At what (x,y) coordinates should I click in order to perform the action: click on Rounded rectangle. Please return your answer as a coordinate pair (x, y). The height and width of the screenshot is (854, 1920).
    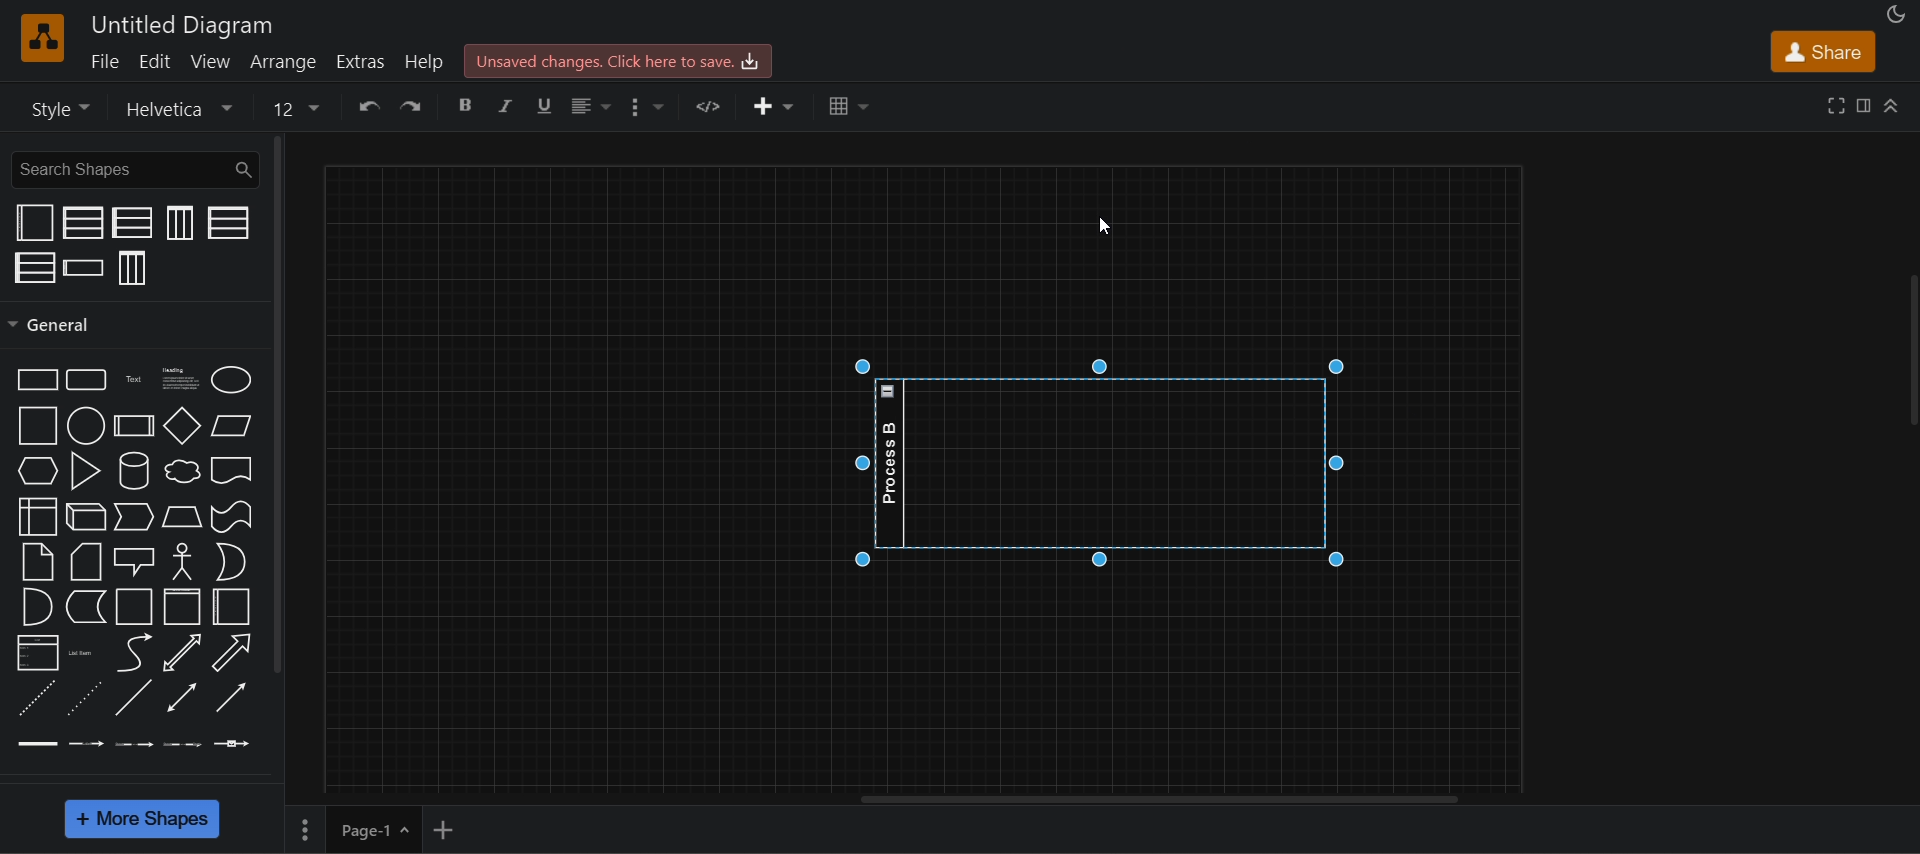
    Looking at the image, I should click on (87, 380).